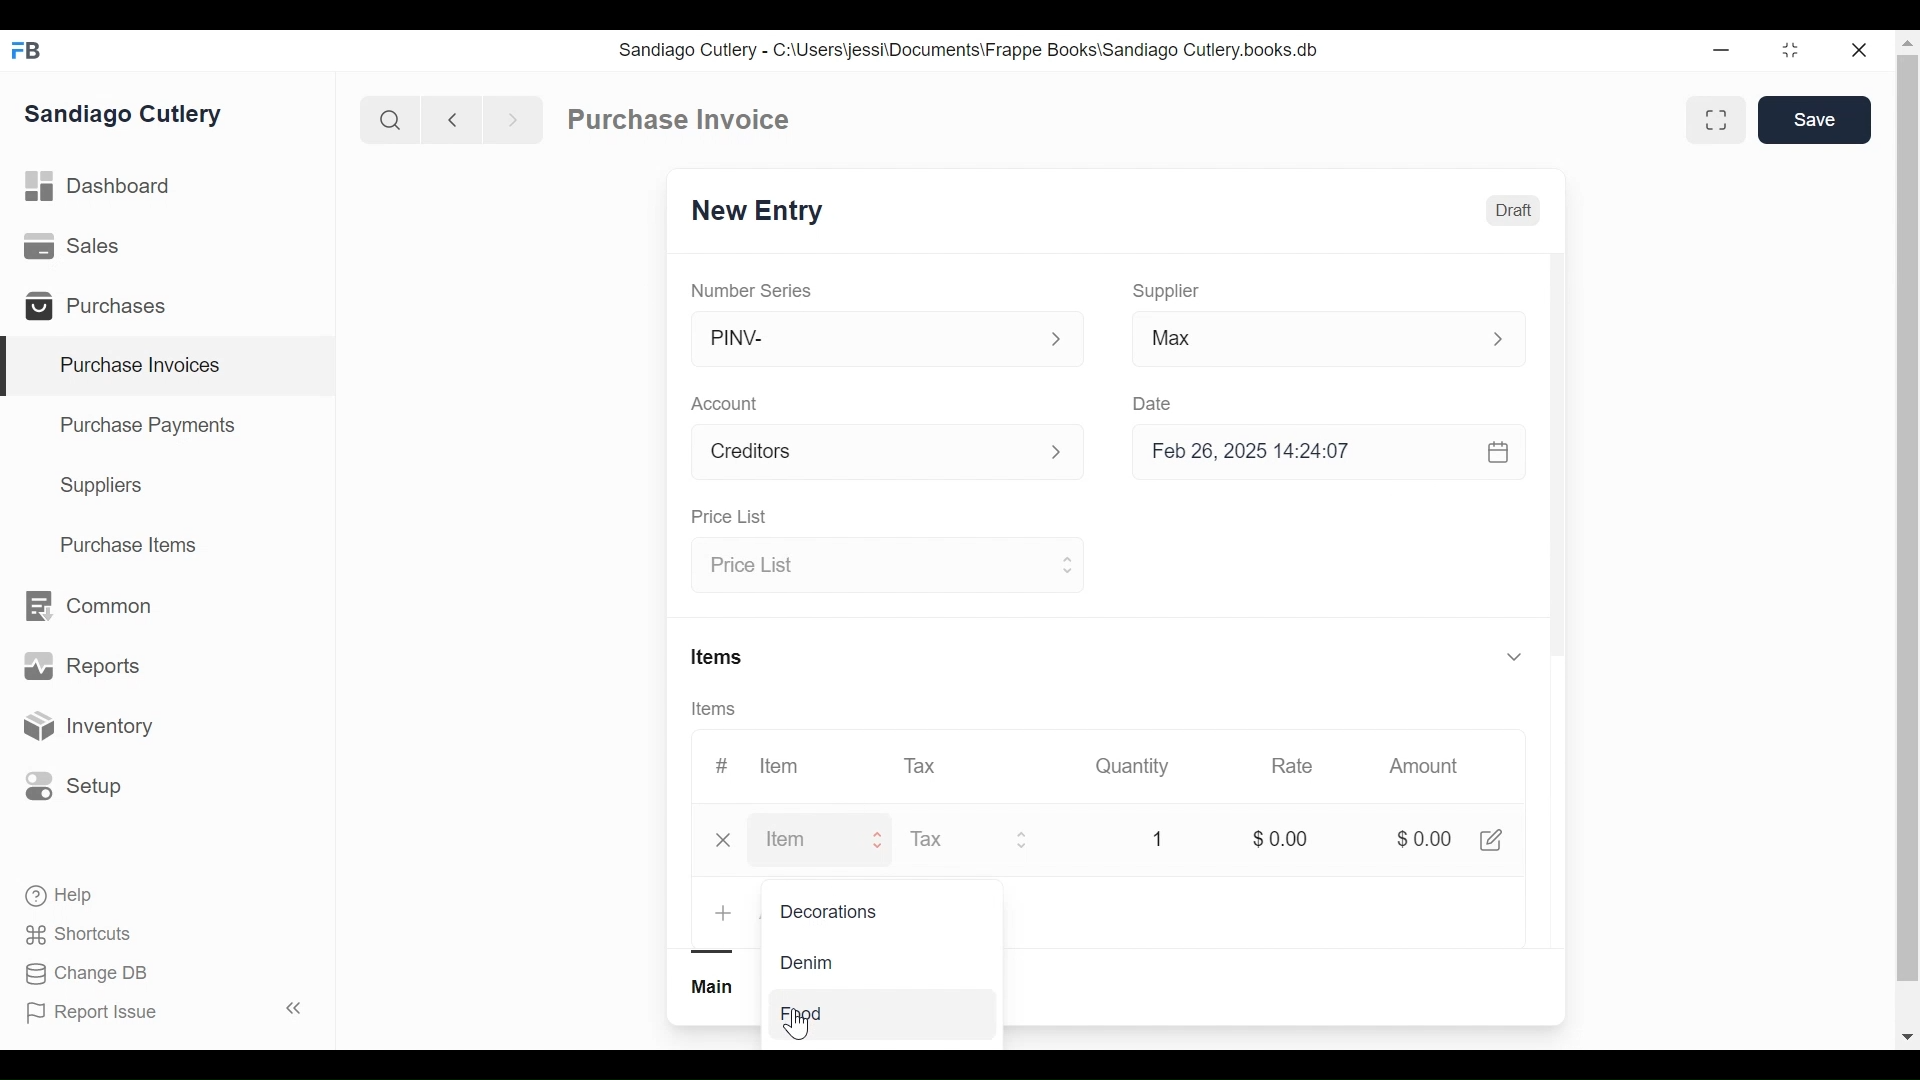  I want to click on Draft, so click(1521, 210).